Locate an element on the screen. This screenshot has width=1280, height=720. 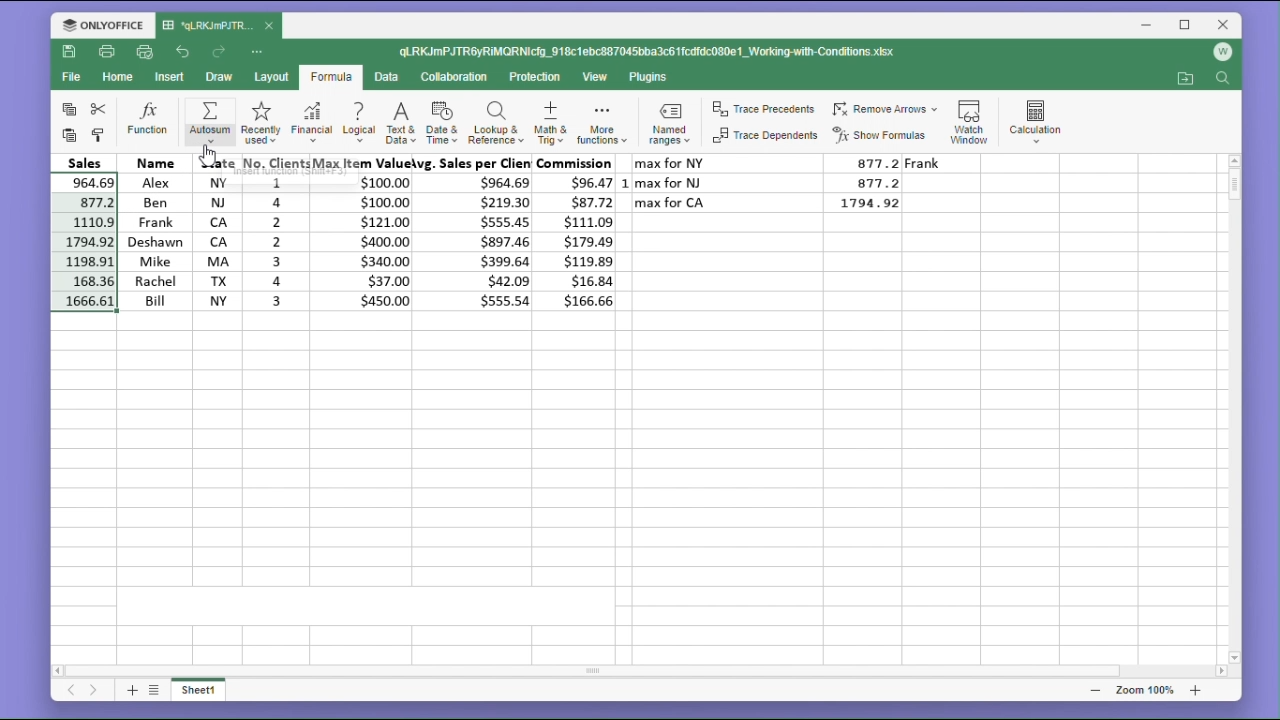
plugins is located at coordinates (649, 77).